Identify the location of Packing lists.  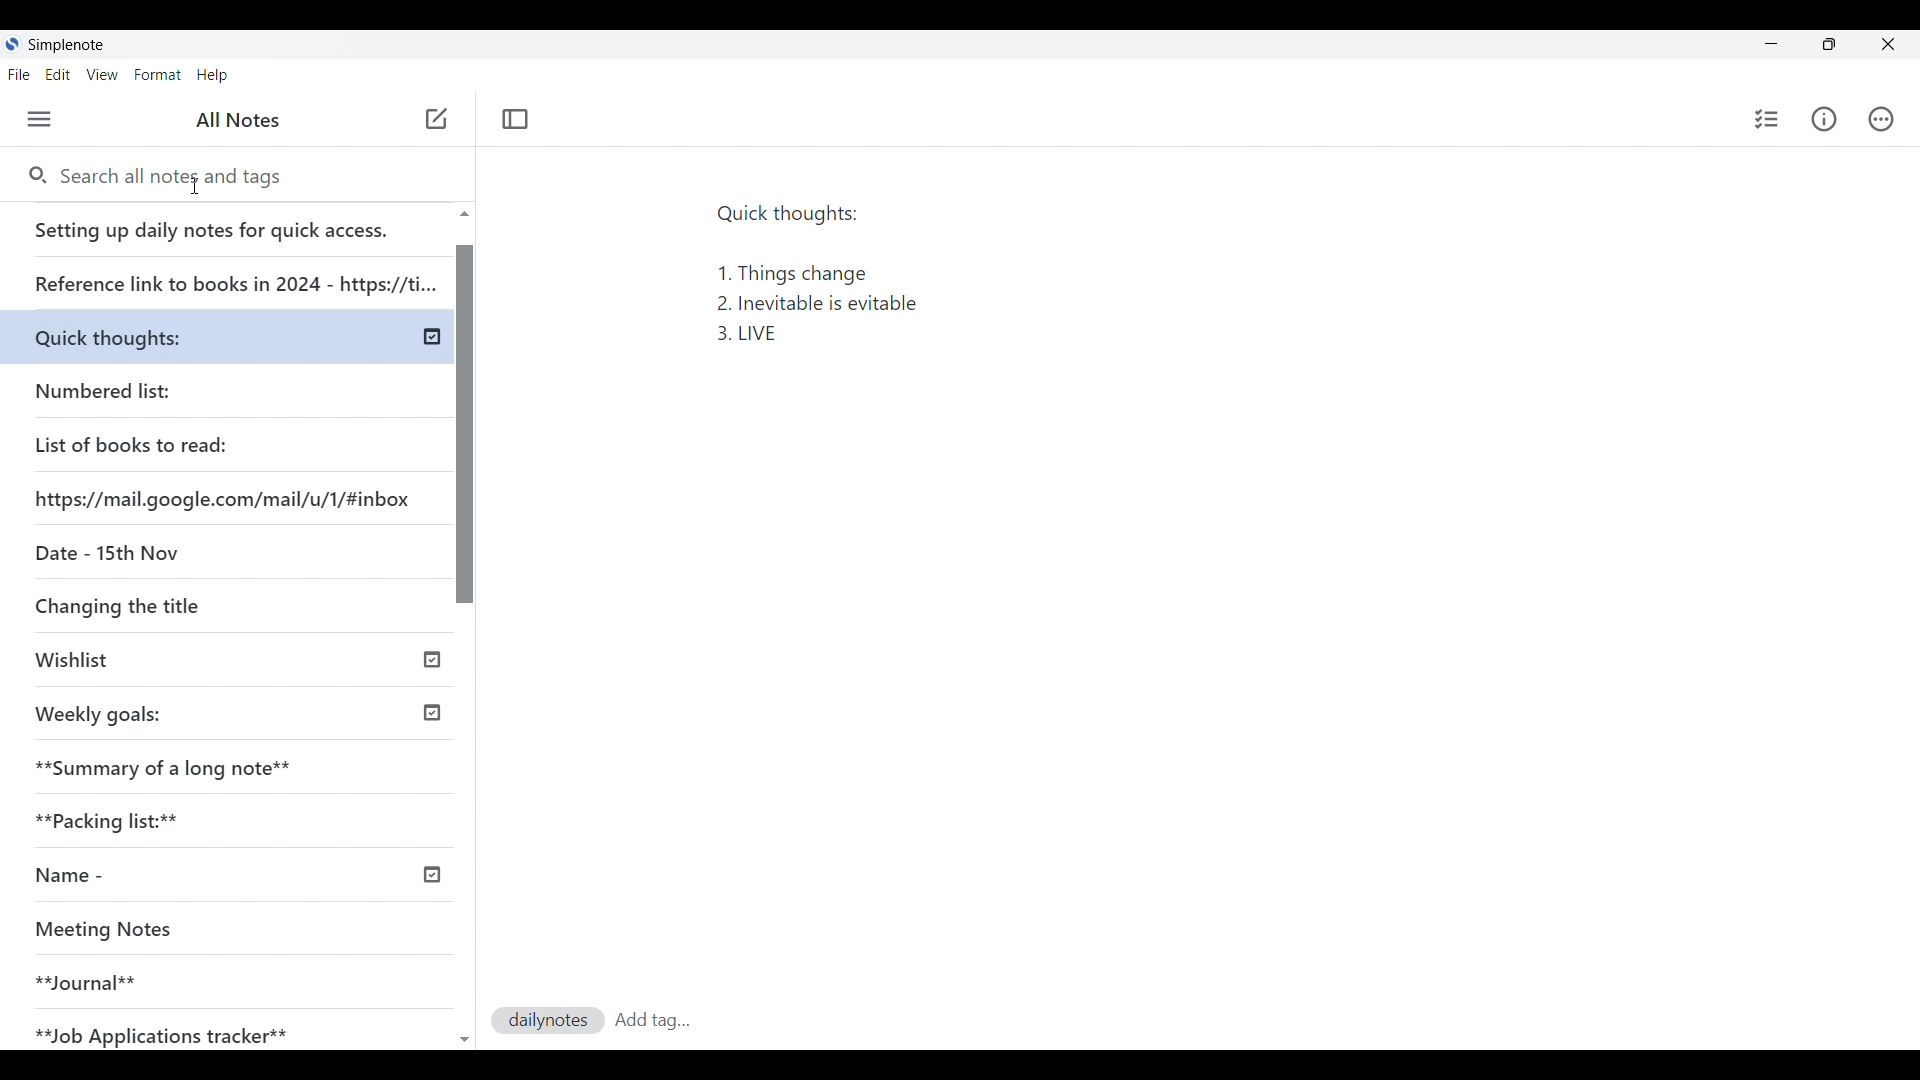
(236, 817).